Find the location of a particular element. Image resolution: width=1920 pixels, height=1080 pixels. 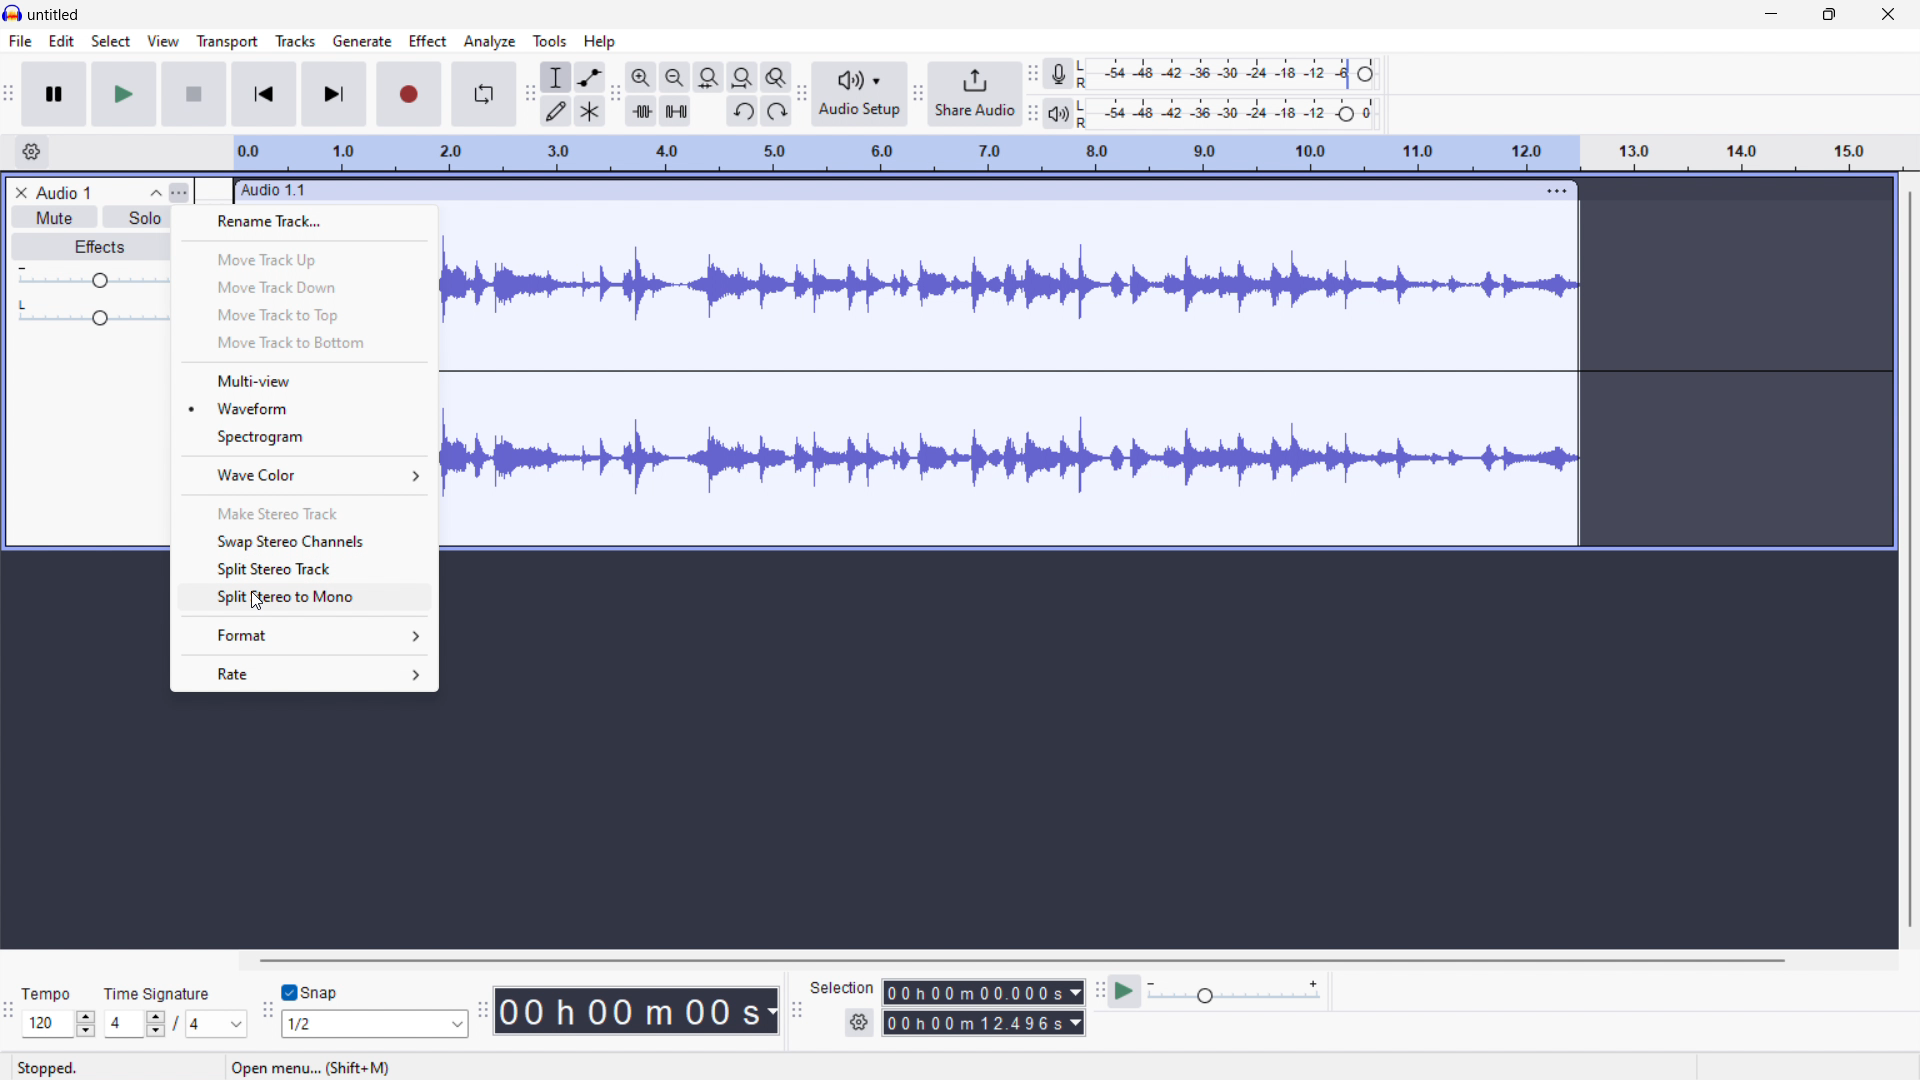

trim audio outside selection is located at coordinates (641, 112).